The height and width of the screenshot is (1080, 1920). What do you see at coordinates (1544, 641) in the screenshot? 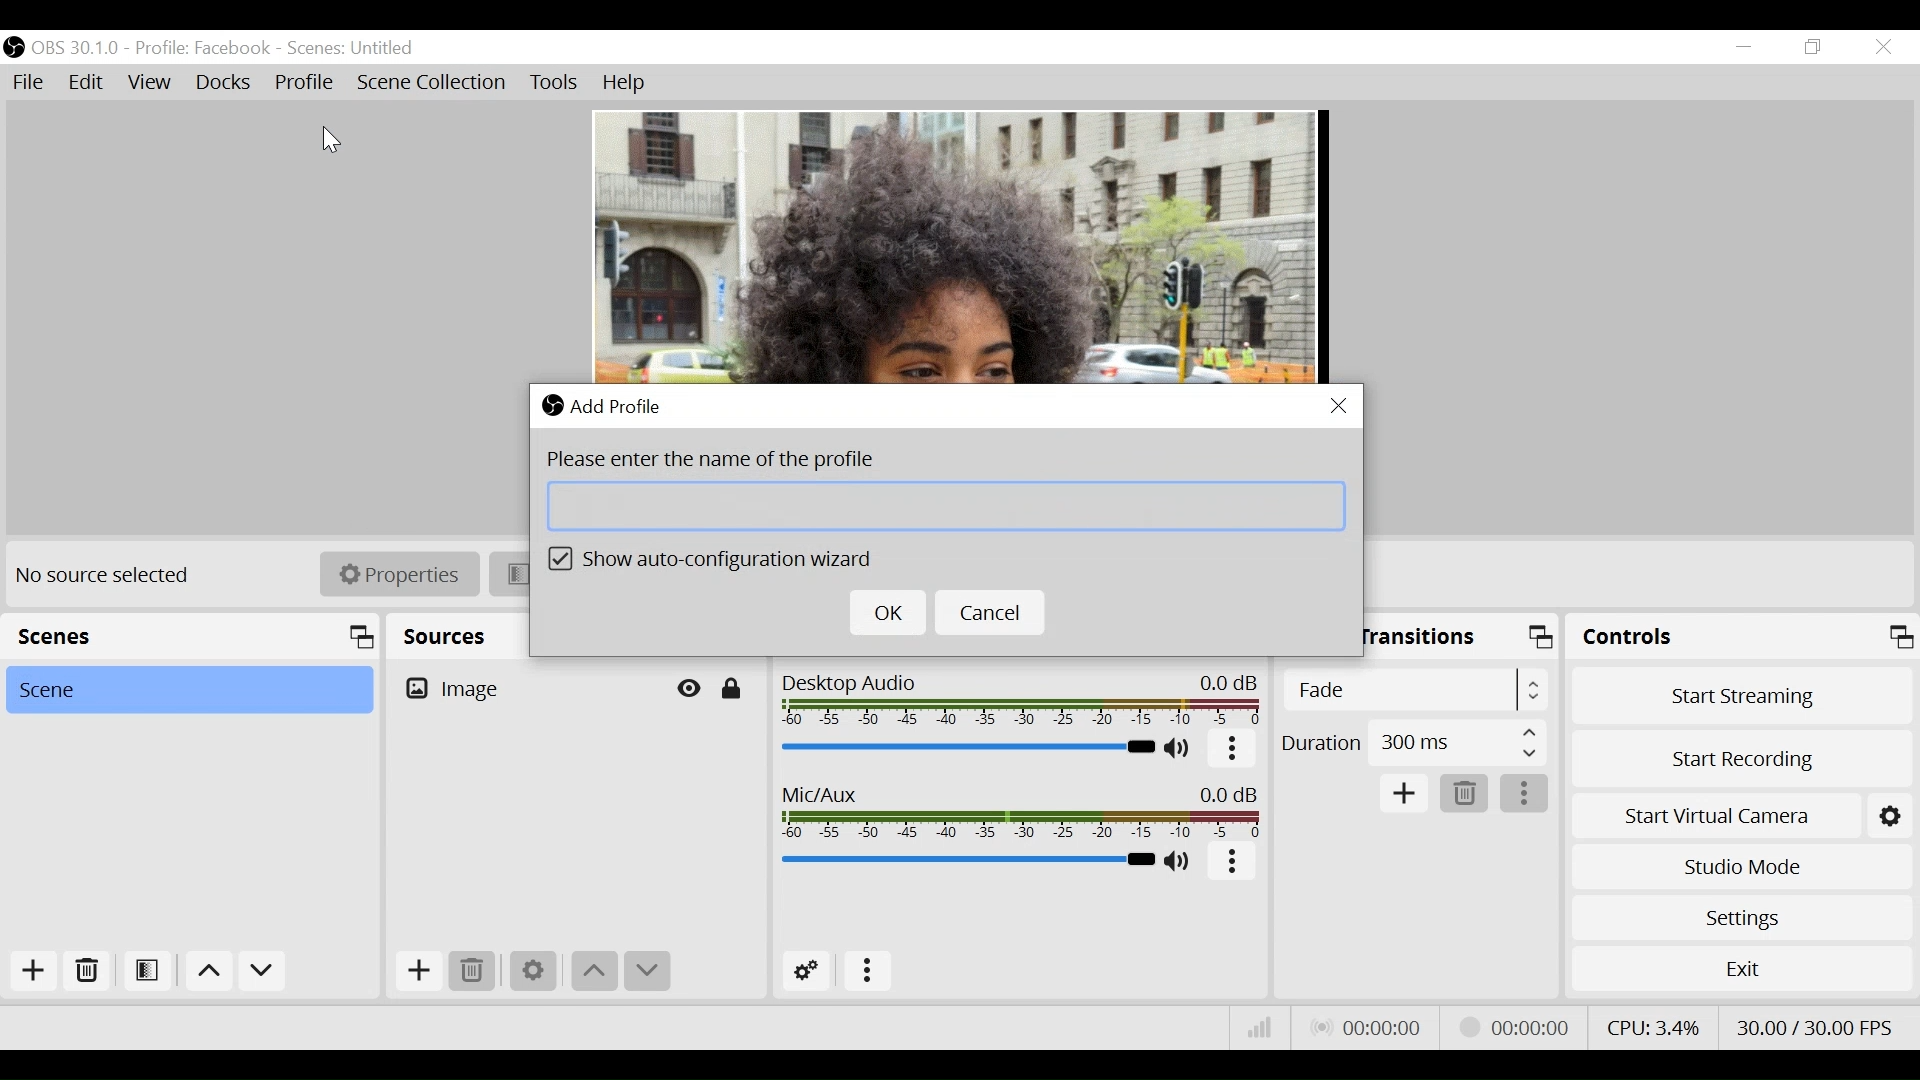
I see `Maximize` at bounding box center [1544, 641].